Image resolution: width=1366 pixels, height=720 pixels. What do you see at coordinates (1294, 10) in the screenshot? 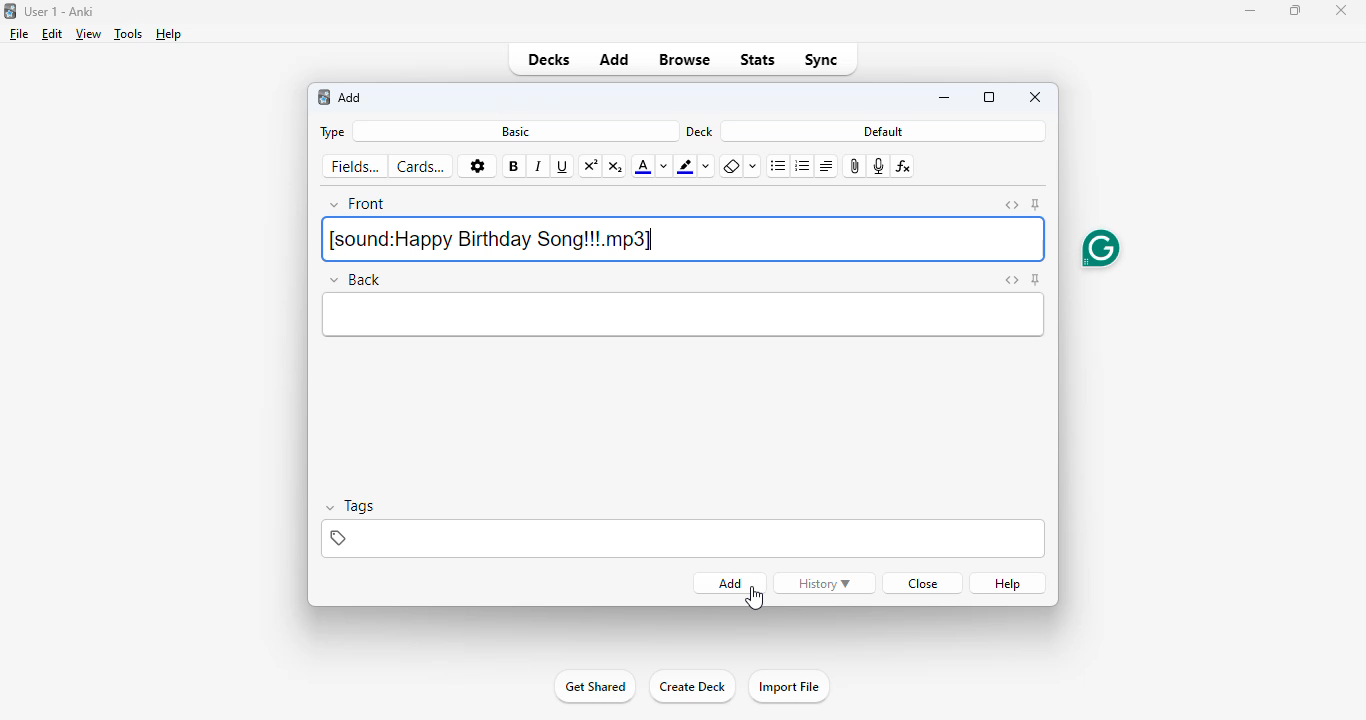
I see `maximize` at bounding box center [1294, 10].